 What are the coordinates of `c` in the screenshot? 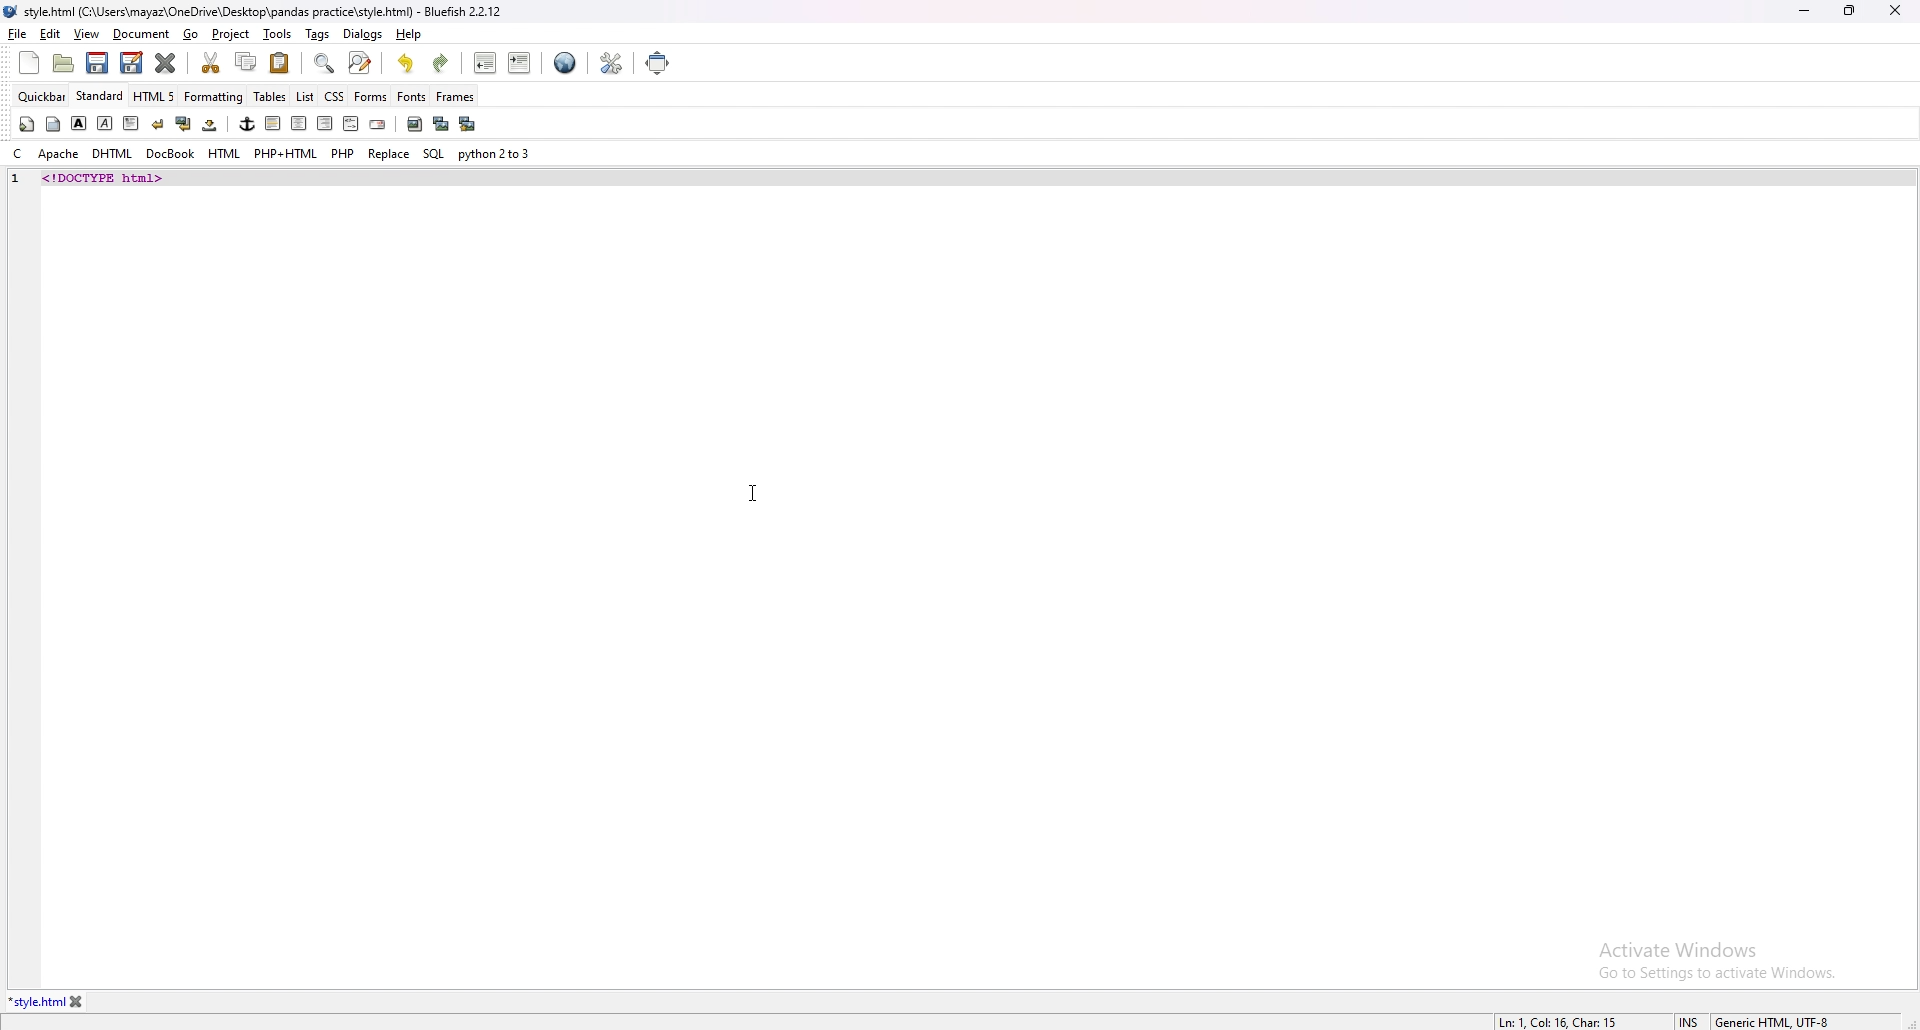 It's located at (17, 154).